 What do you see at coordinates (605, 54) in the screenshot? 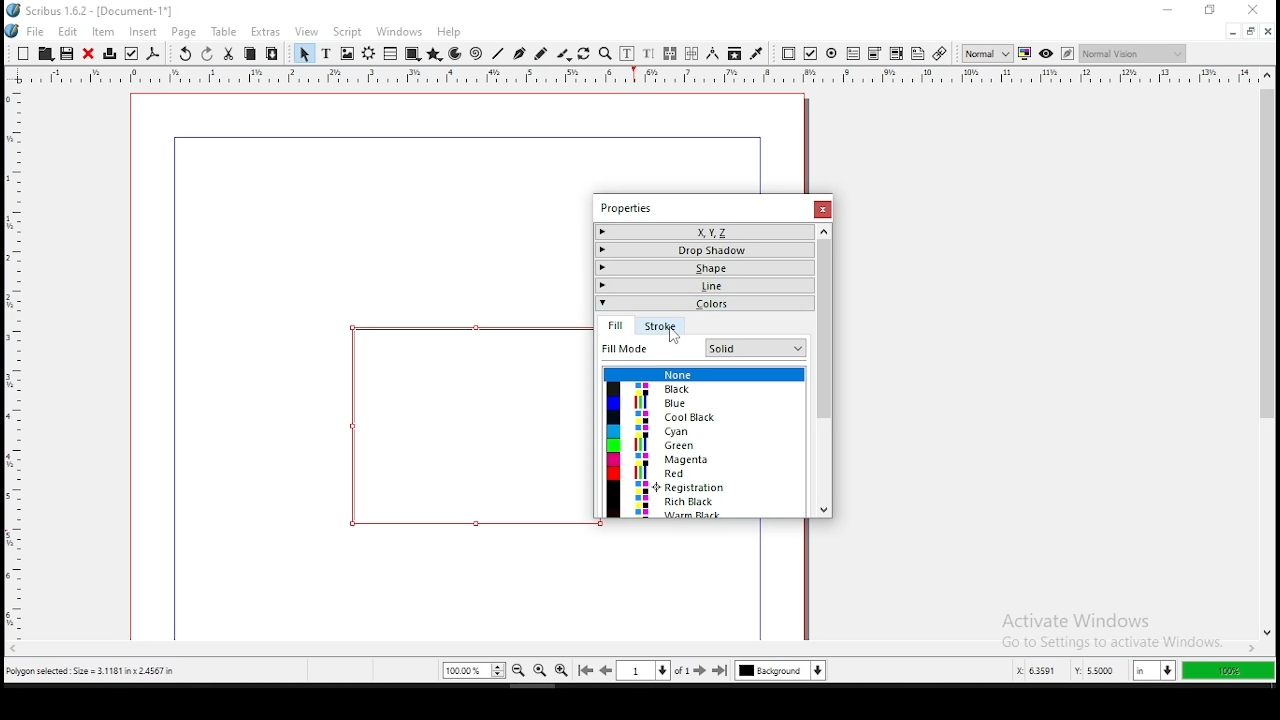
I see `zoom in or out` at bounding box center [605, 54].